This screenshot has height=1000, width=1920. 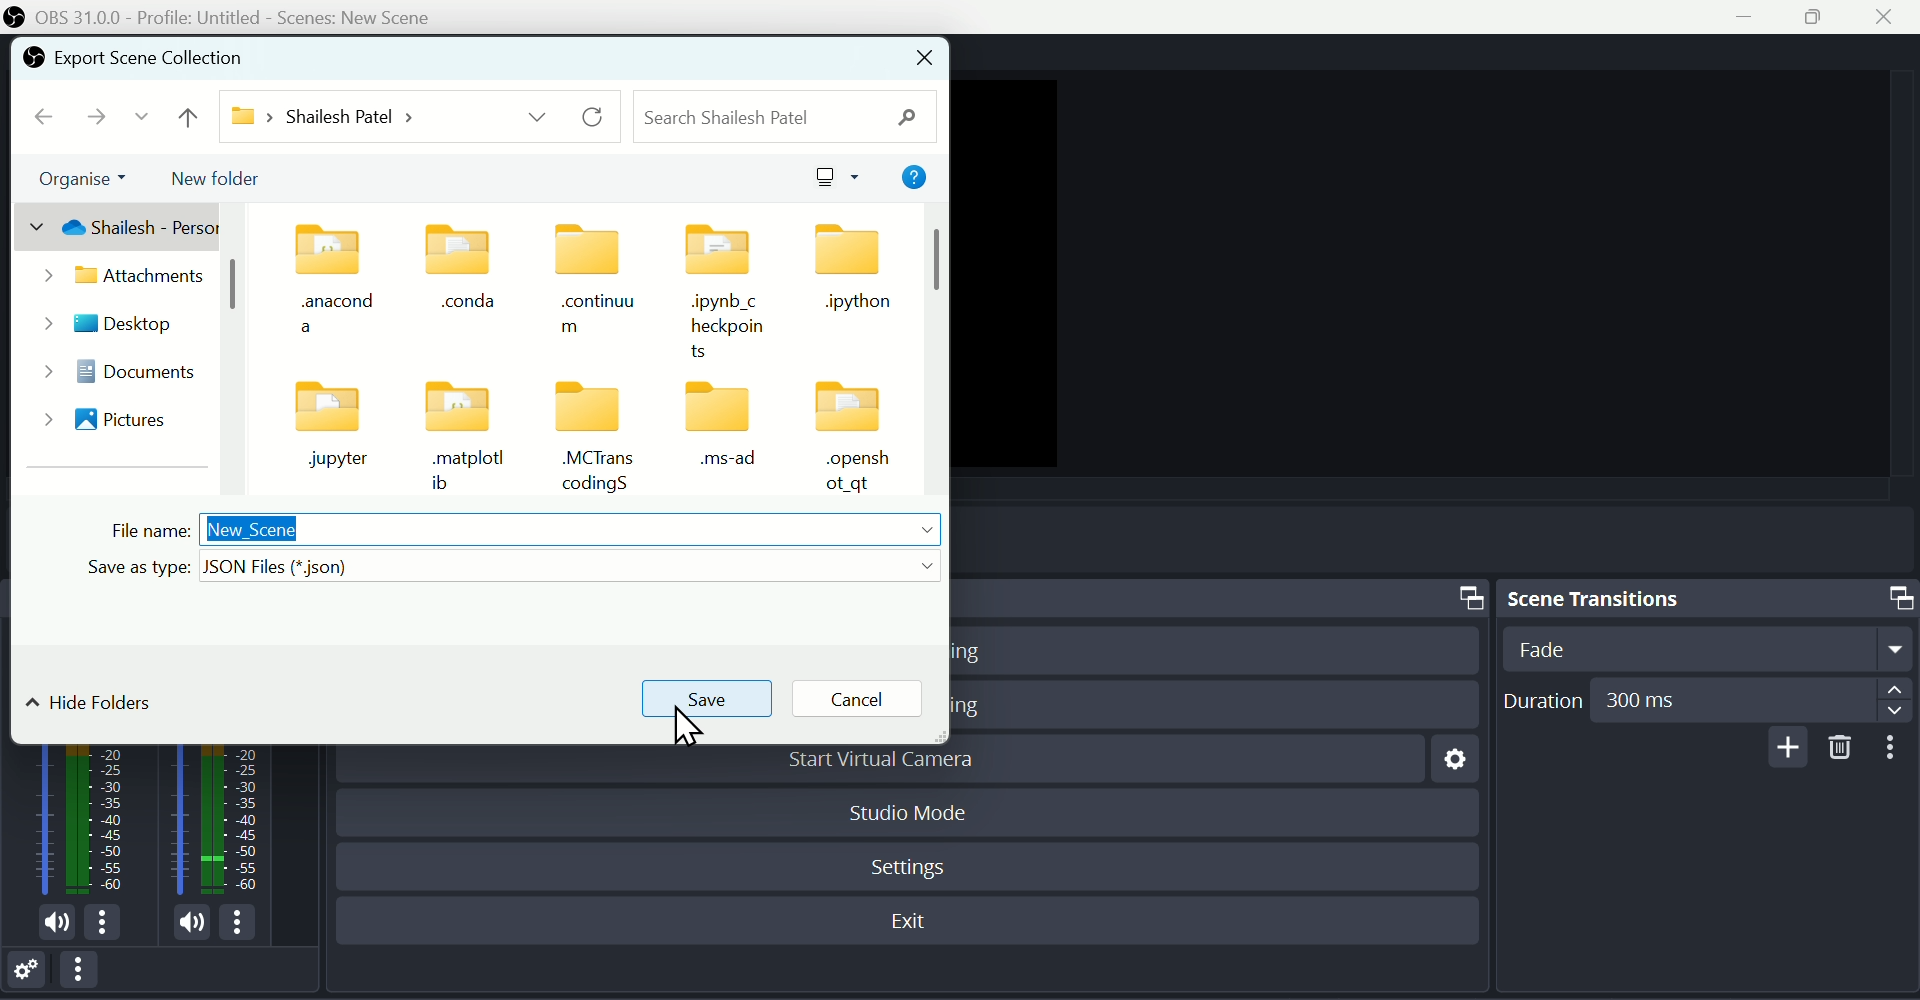 I want to click on save, so click(x=702, y=699).